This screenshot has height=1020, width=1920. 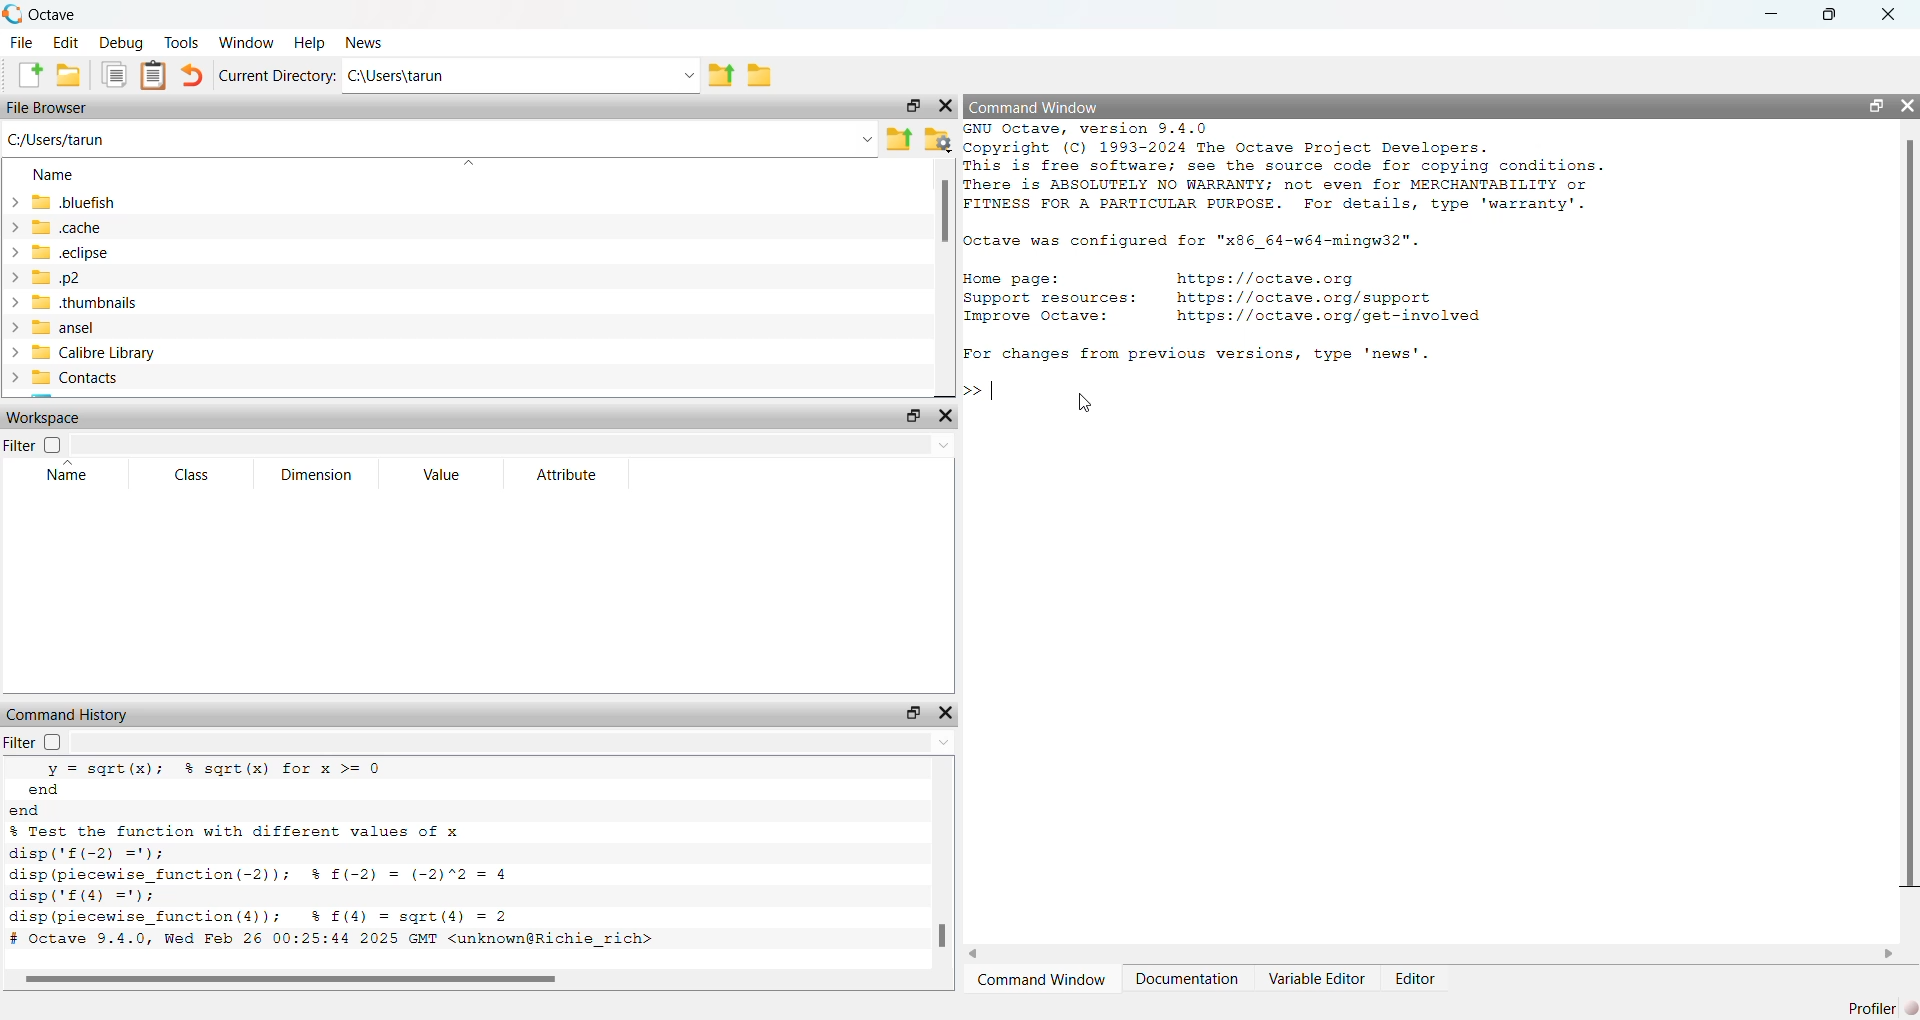 I want to click on One directory up, so click(x=722, y=76).